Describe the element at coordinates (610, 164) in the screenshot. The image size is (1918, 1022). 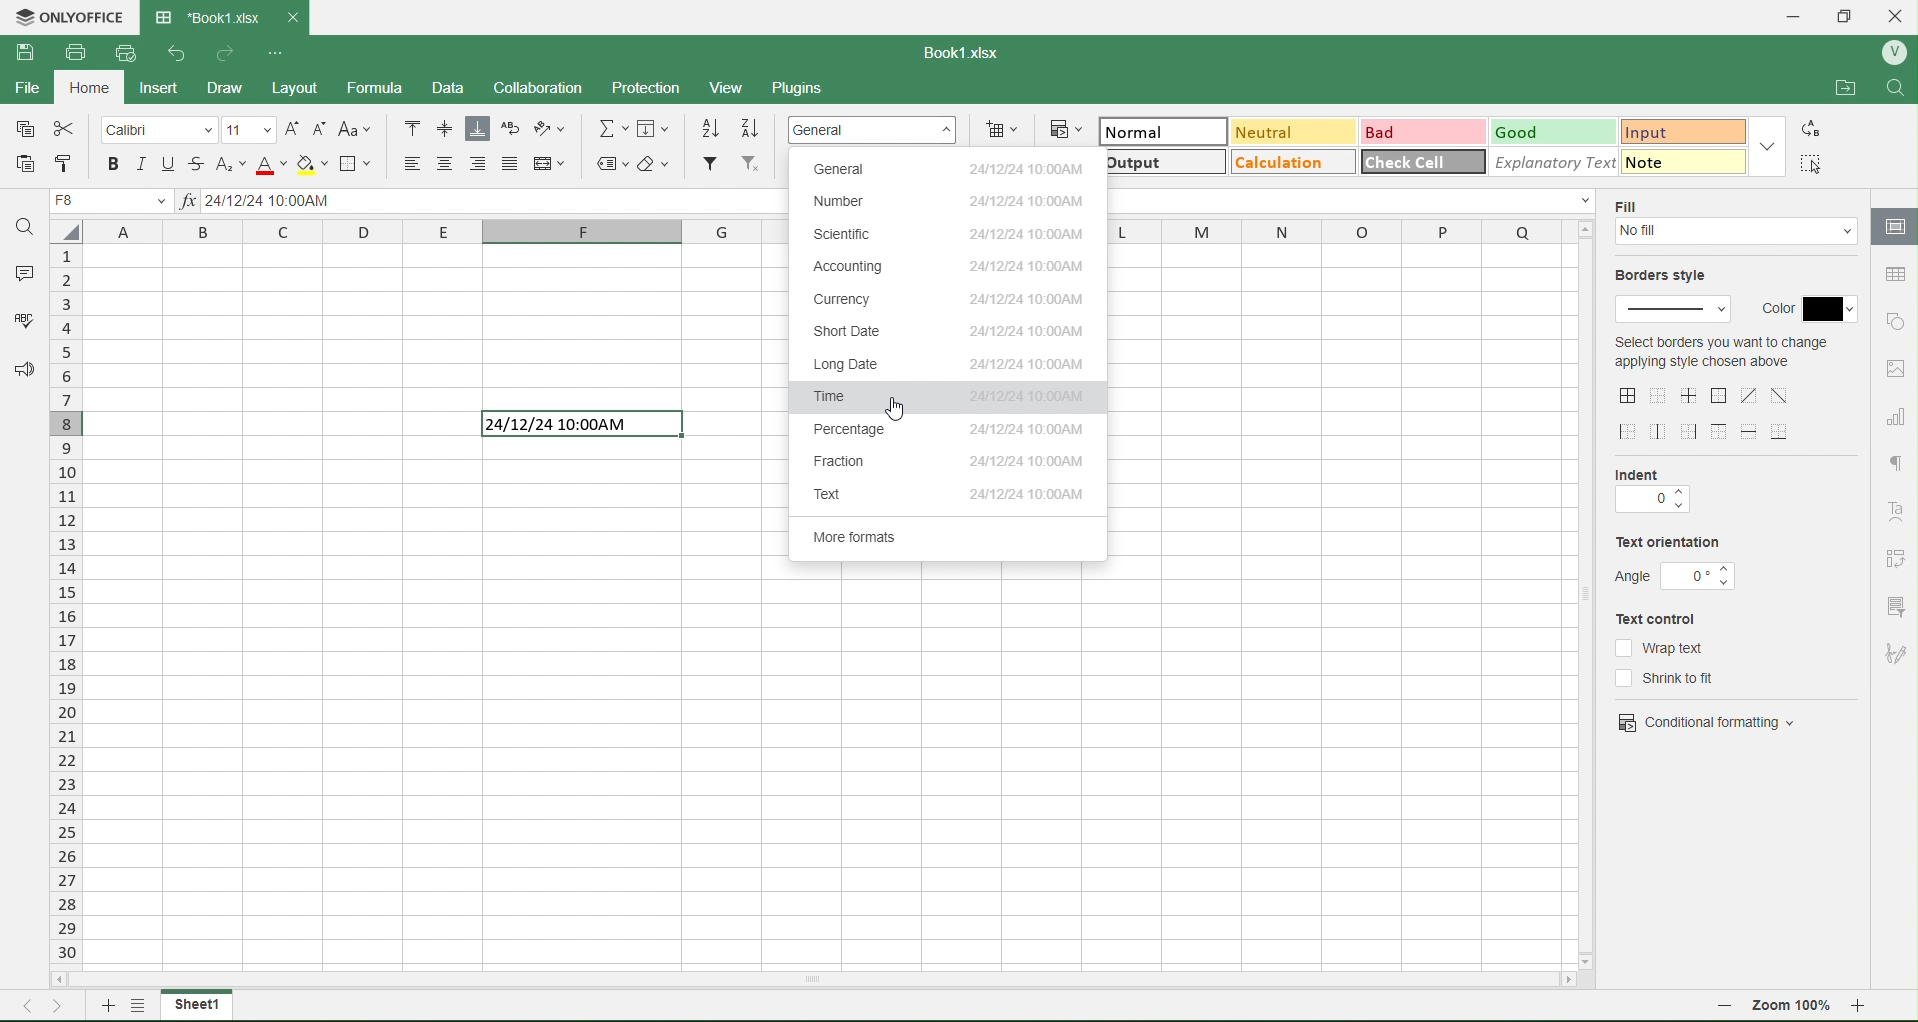
I see `Named Ranges` at that location.